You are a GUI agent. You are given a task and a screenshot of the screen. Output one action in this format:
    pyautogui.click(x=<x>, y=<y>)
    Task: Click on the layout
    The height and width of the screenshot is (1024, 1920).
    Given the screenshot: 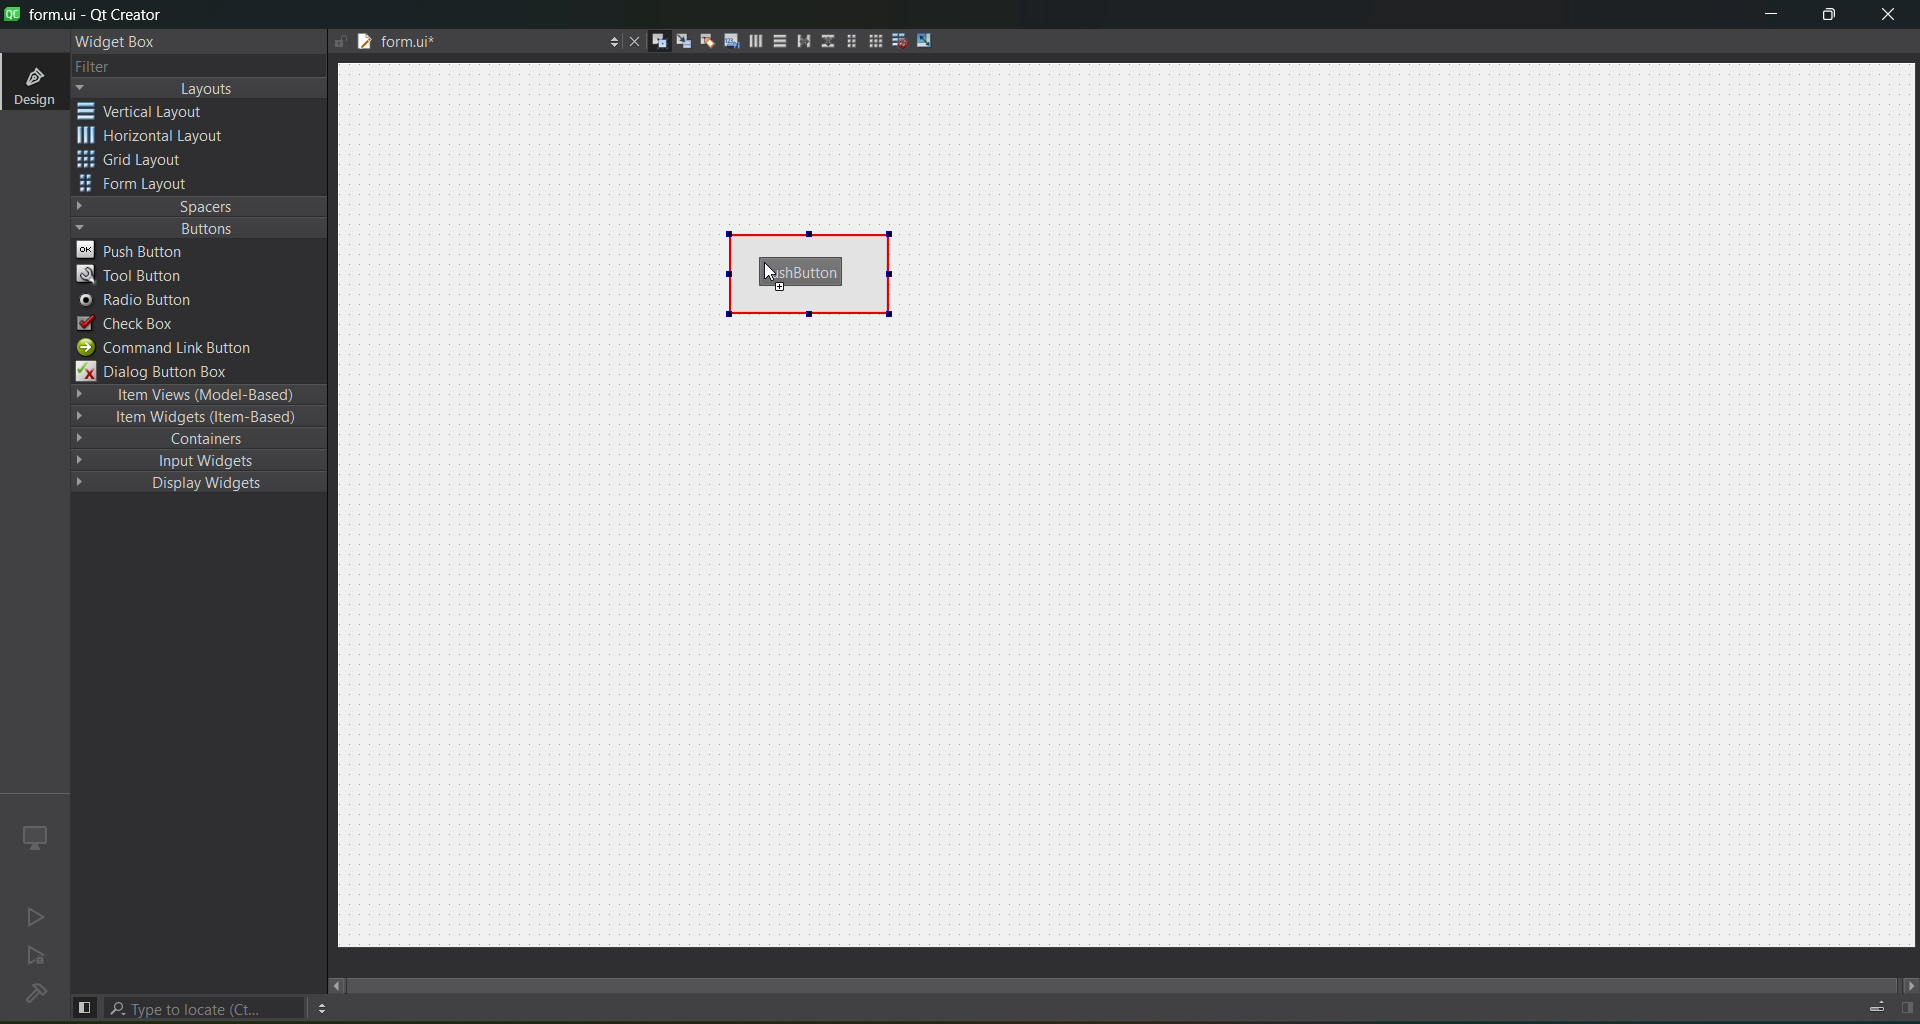 What is the action you would take?
    pyautogui.click(x=203, y=89)
    